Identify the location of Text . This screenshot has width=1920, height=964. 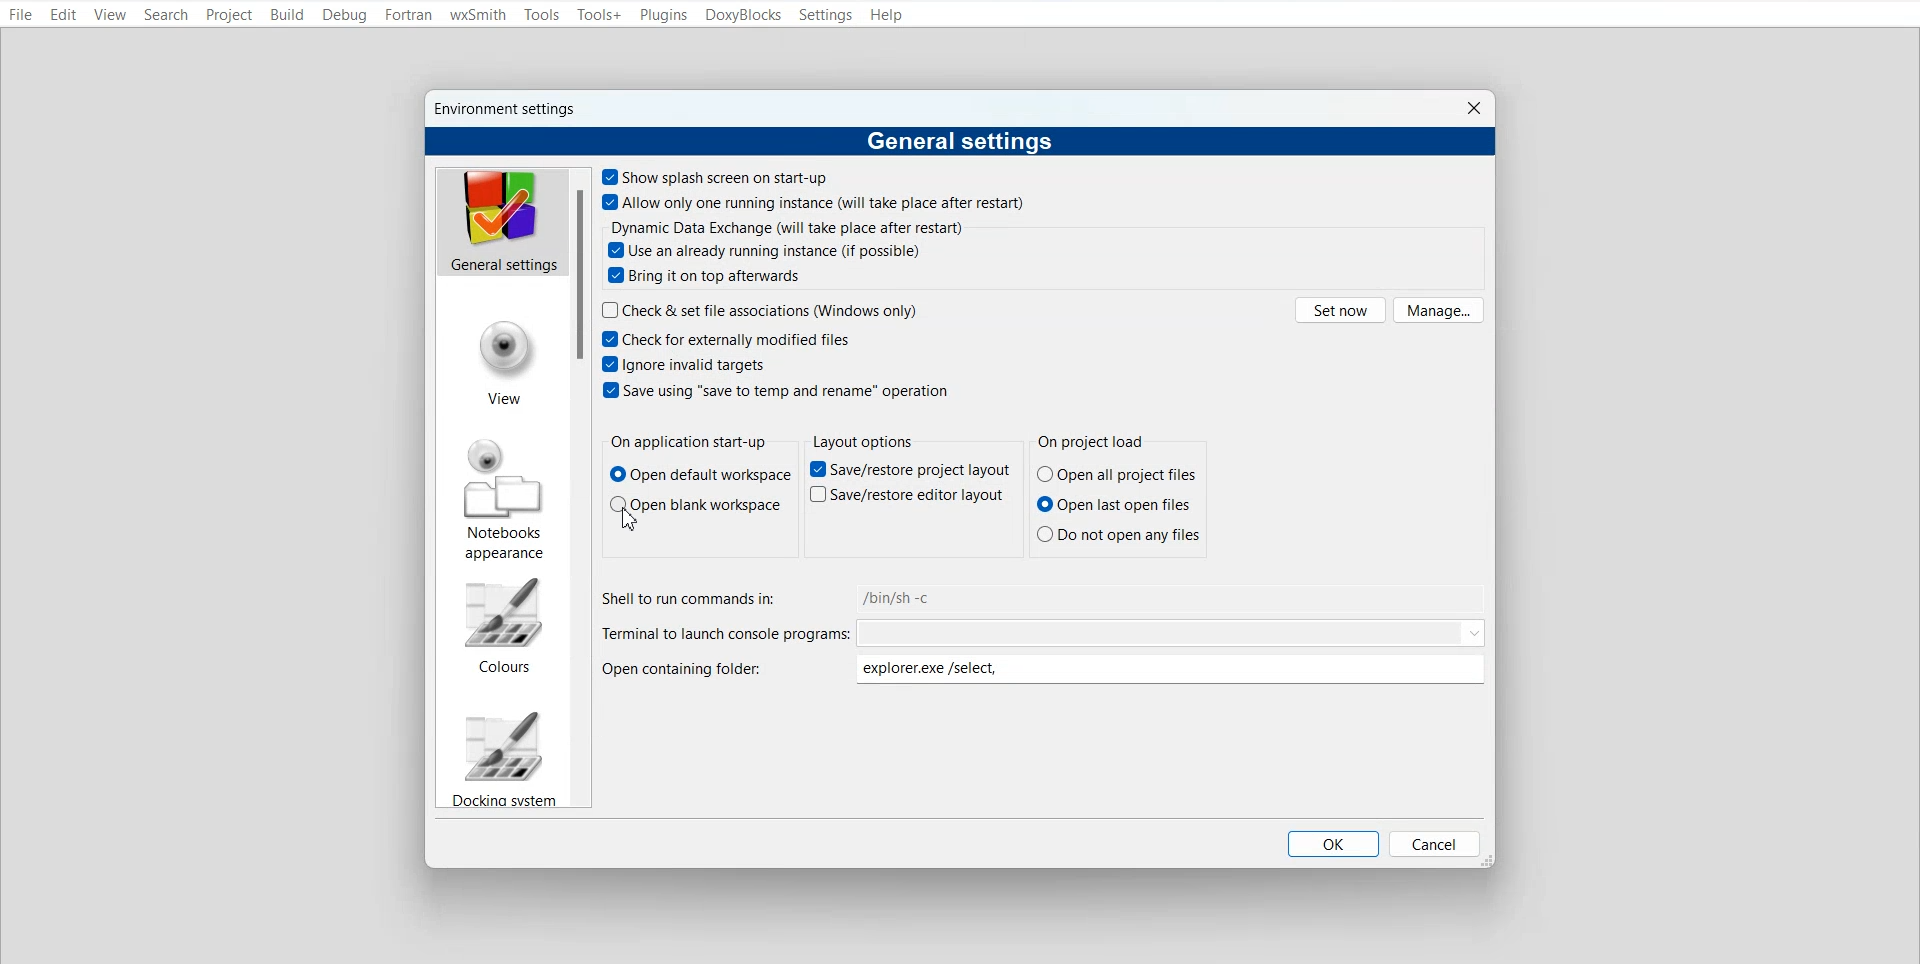
(788, 227).